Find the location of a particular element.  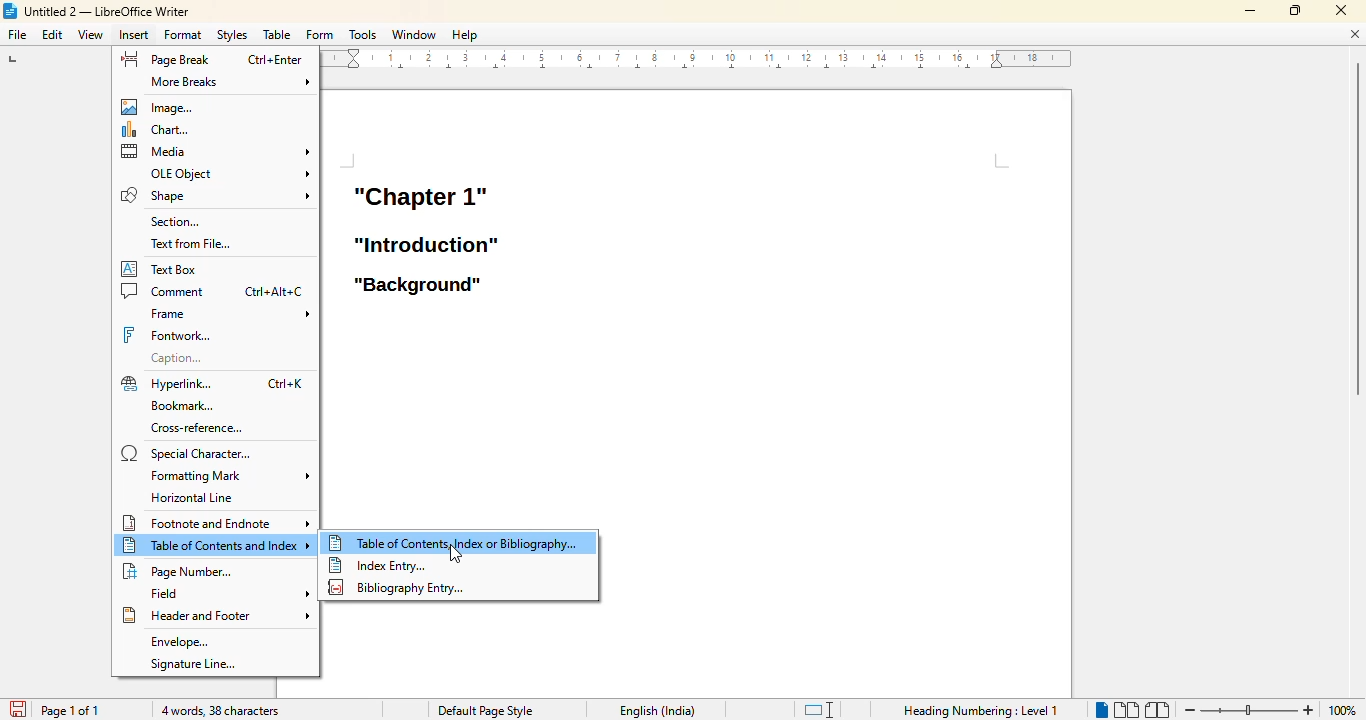

heading 1 is located at coordinates (419, 195).